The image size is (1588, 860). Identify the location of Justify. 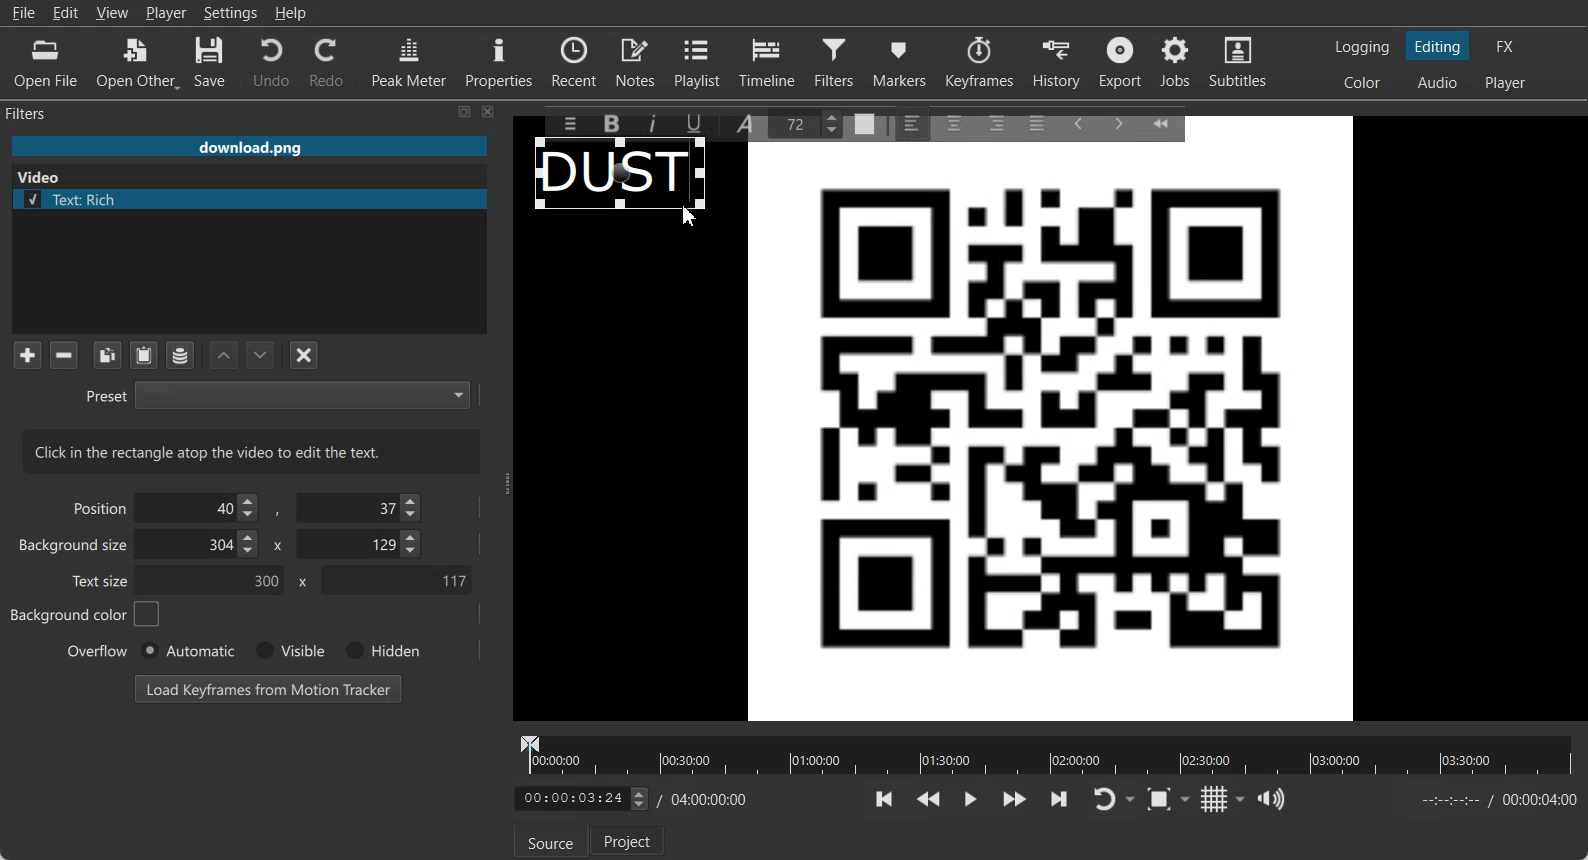
(1037, 120).